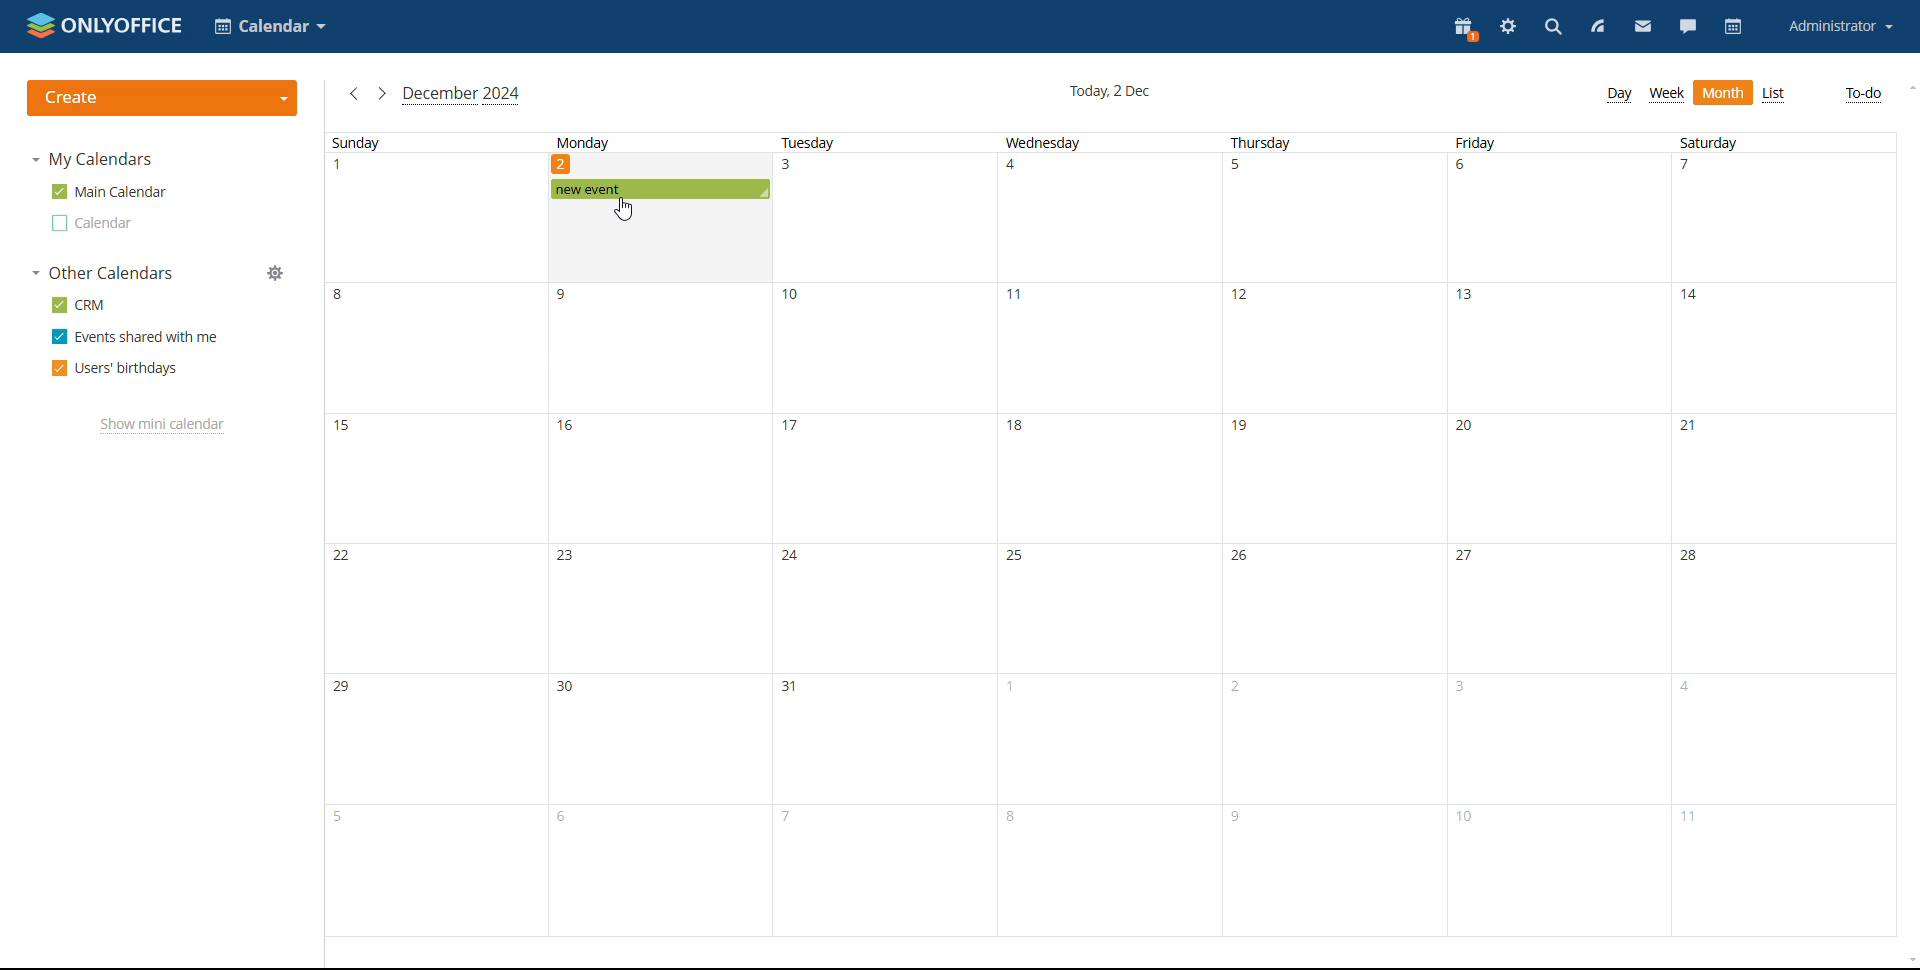 Image resolution: width=1920 pixels, height=970 pixels. I want to click on cursor, so click(625, 209).